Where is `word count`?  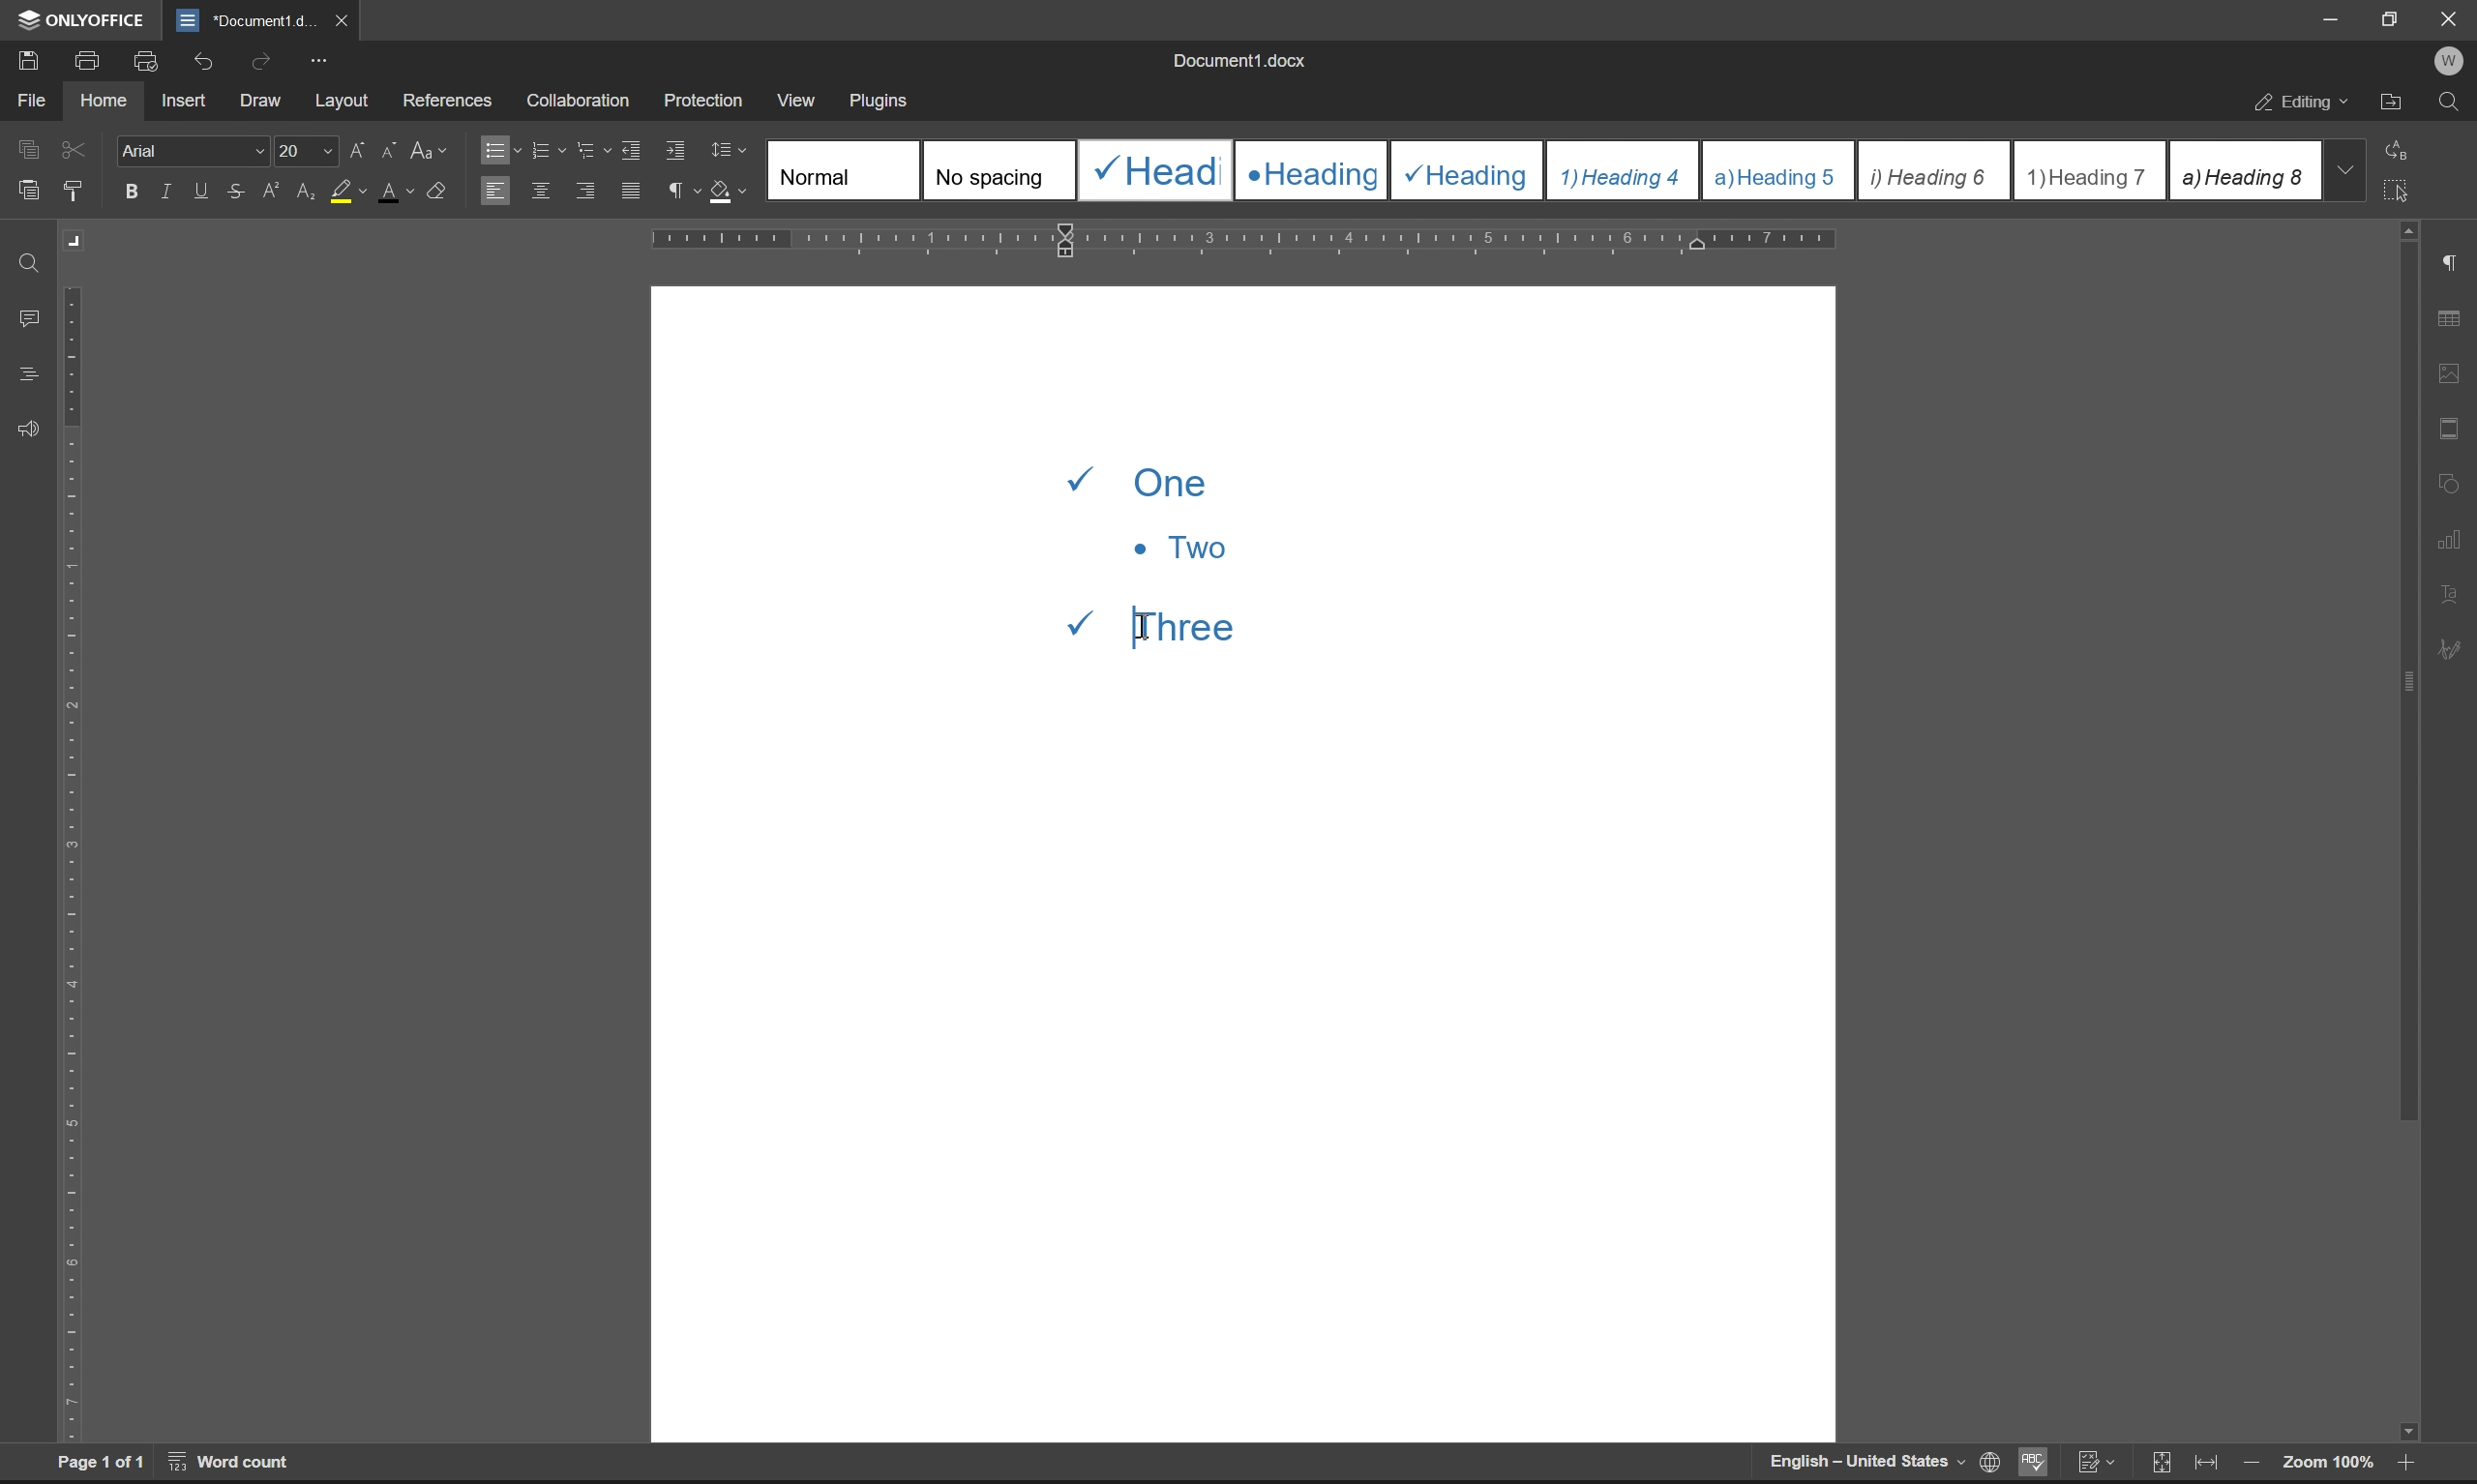 word count is located at coordinates (232, 1461).